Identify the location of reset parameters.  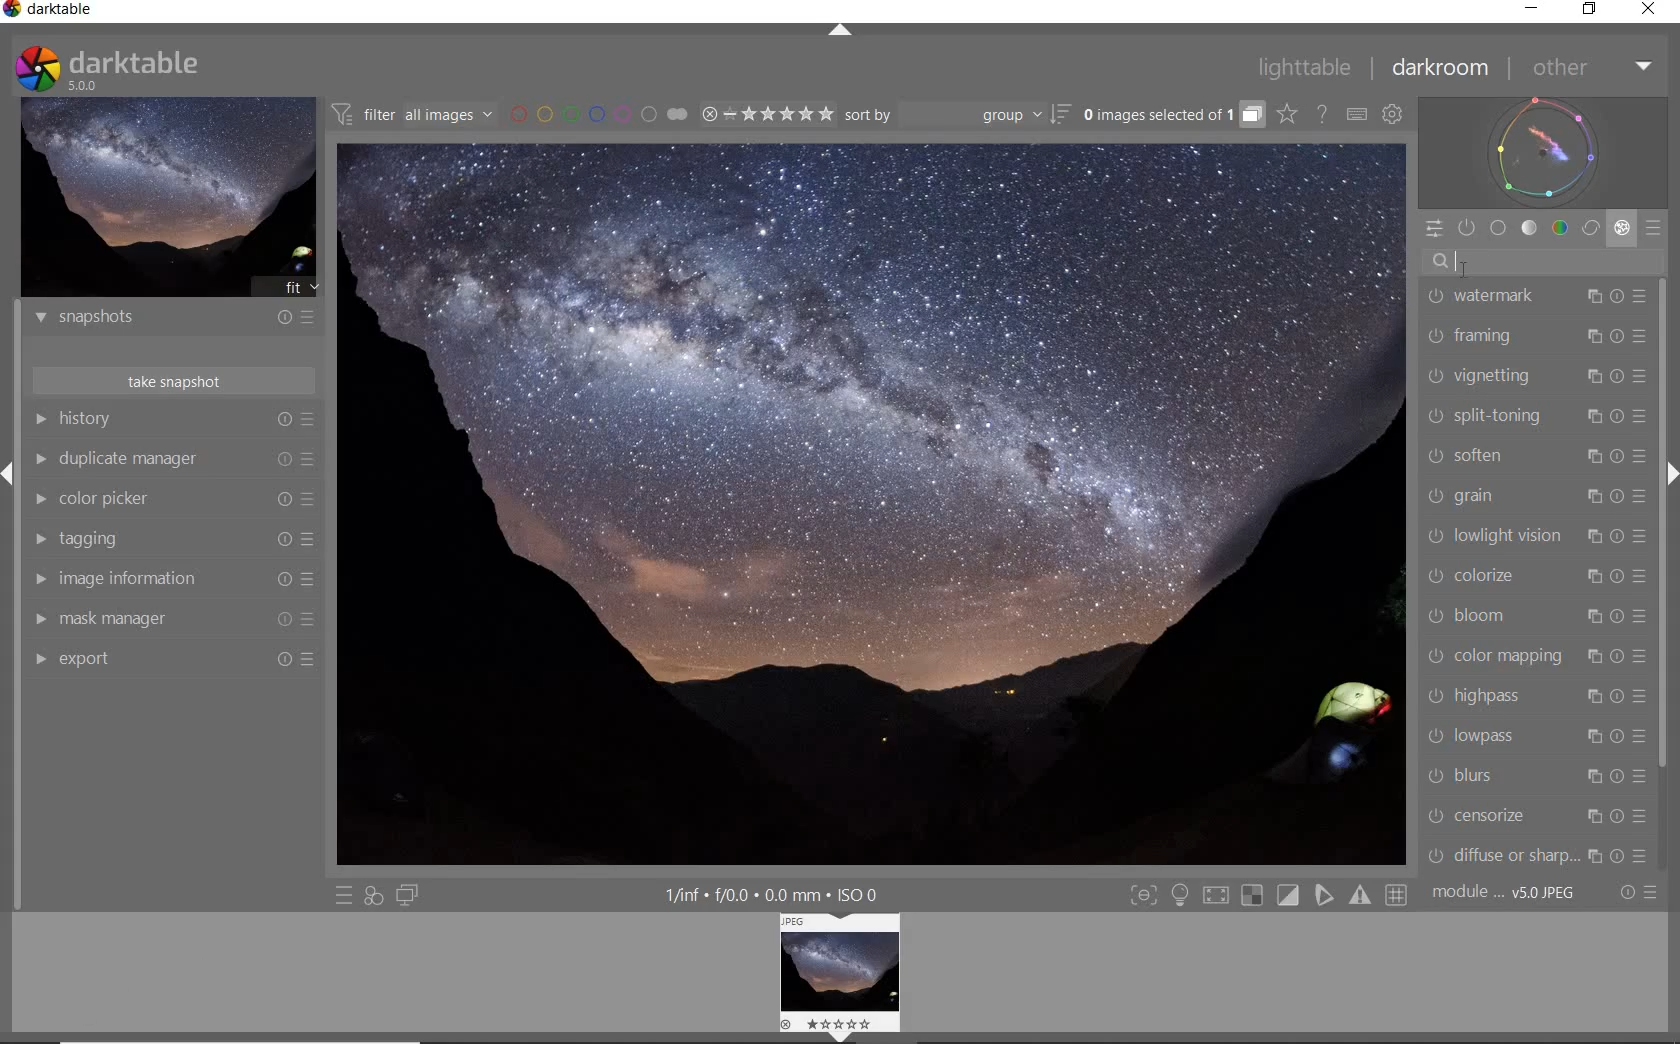
(1619, 334).